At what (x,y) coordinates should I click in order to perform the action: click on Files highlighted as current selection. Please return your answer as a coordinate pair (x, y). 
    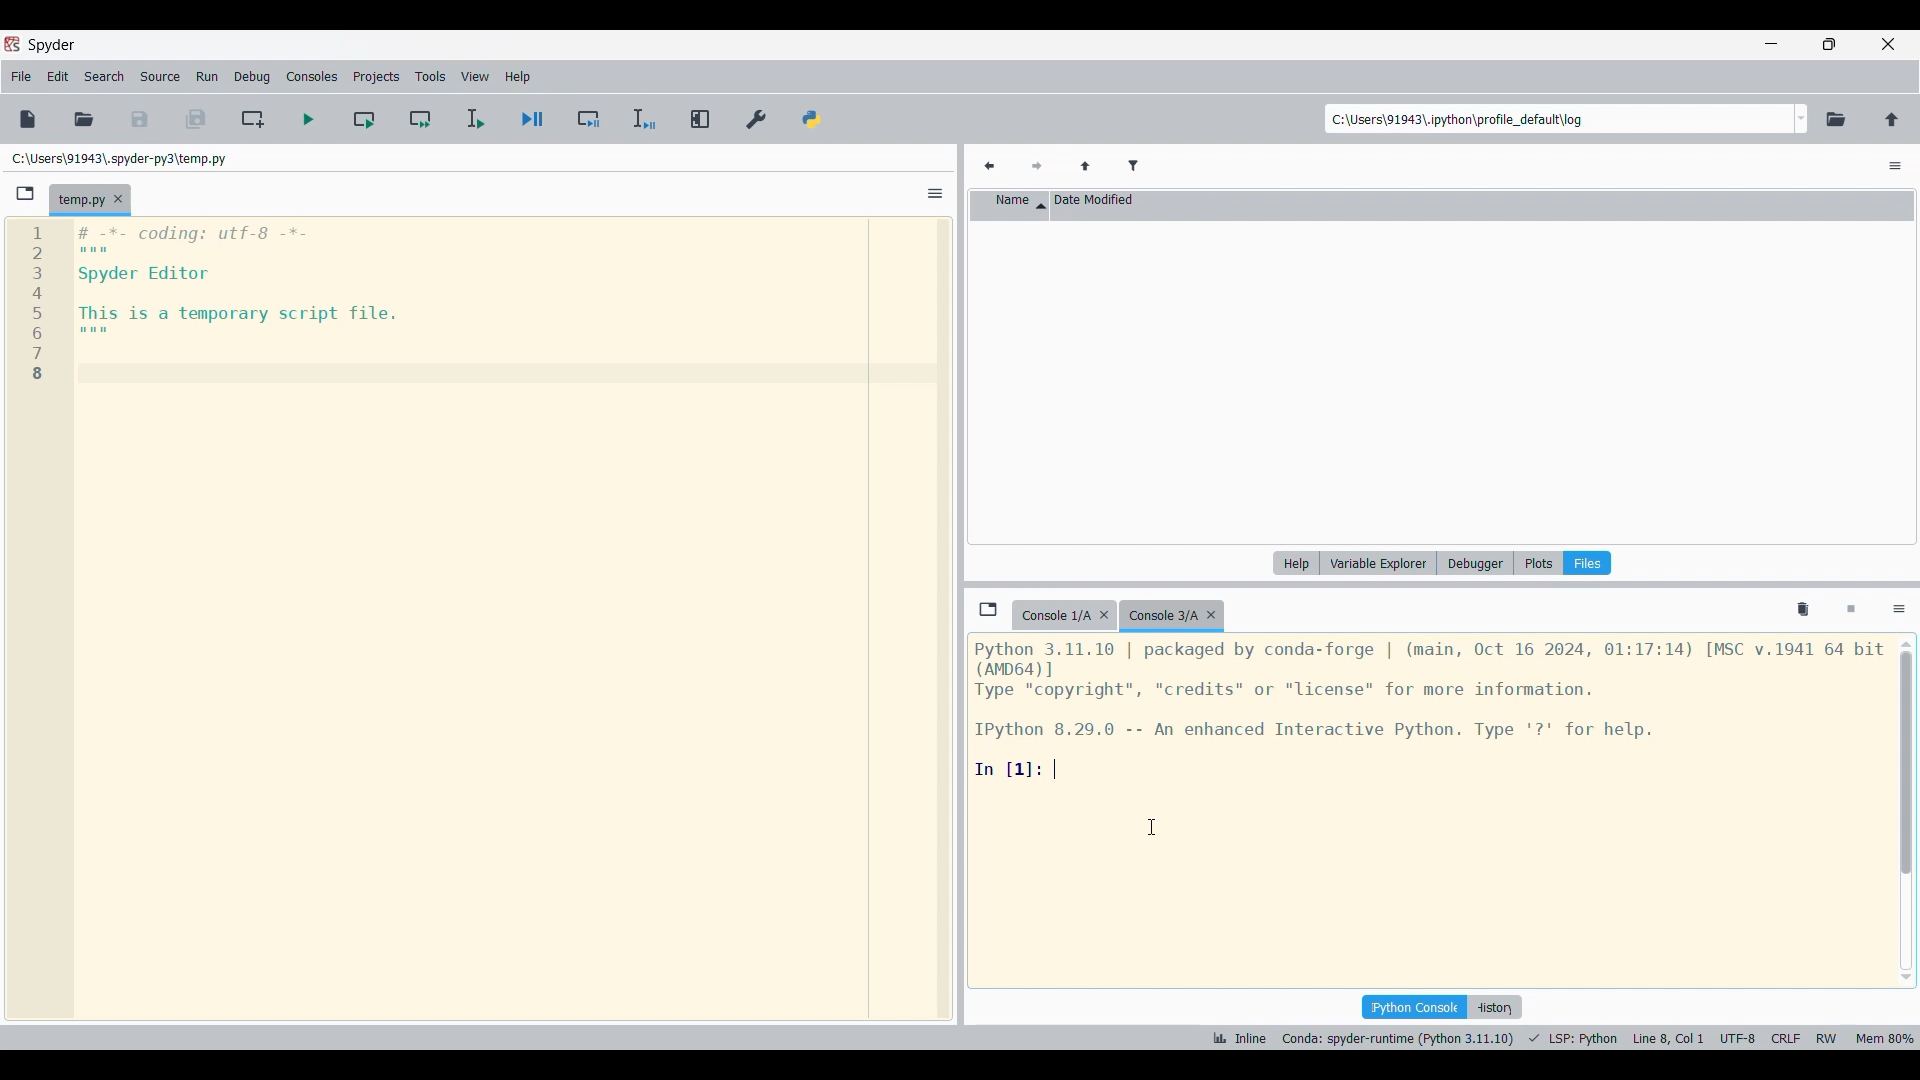
    Looking at the image, I should click on (1587, 563).